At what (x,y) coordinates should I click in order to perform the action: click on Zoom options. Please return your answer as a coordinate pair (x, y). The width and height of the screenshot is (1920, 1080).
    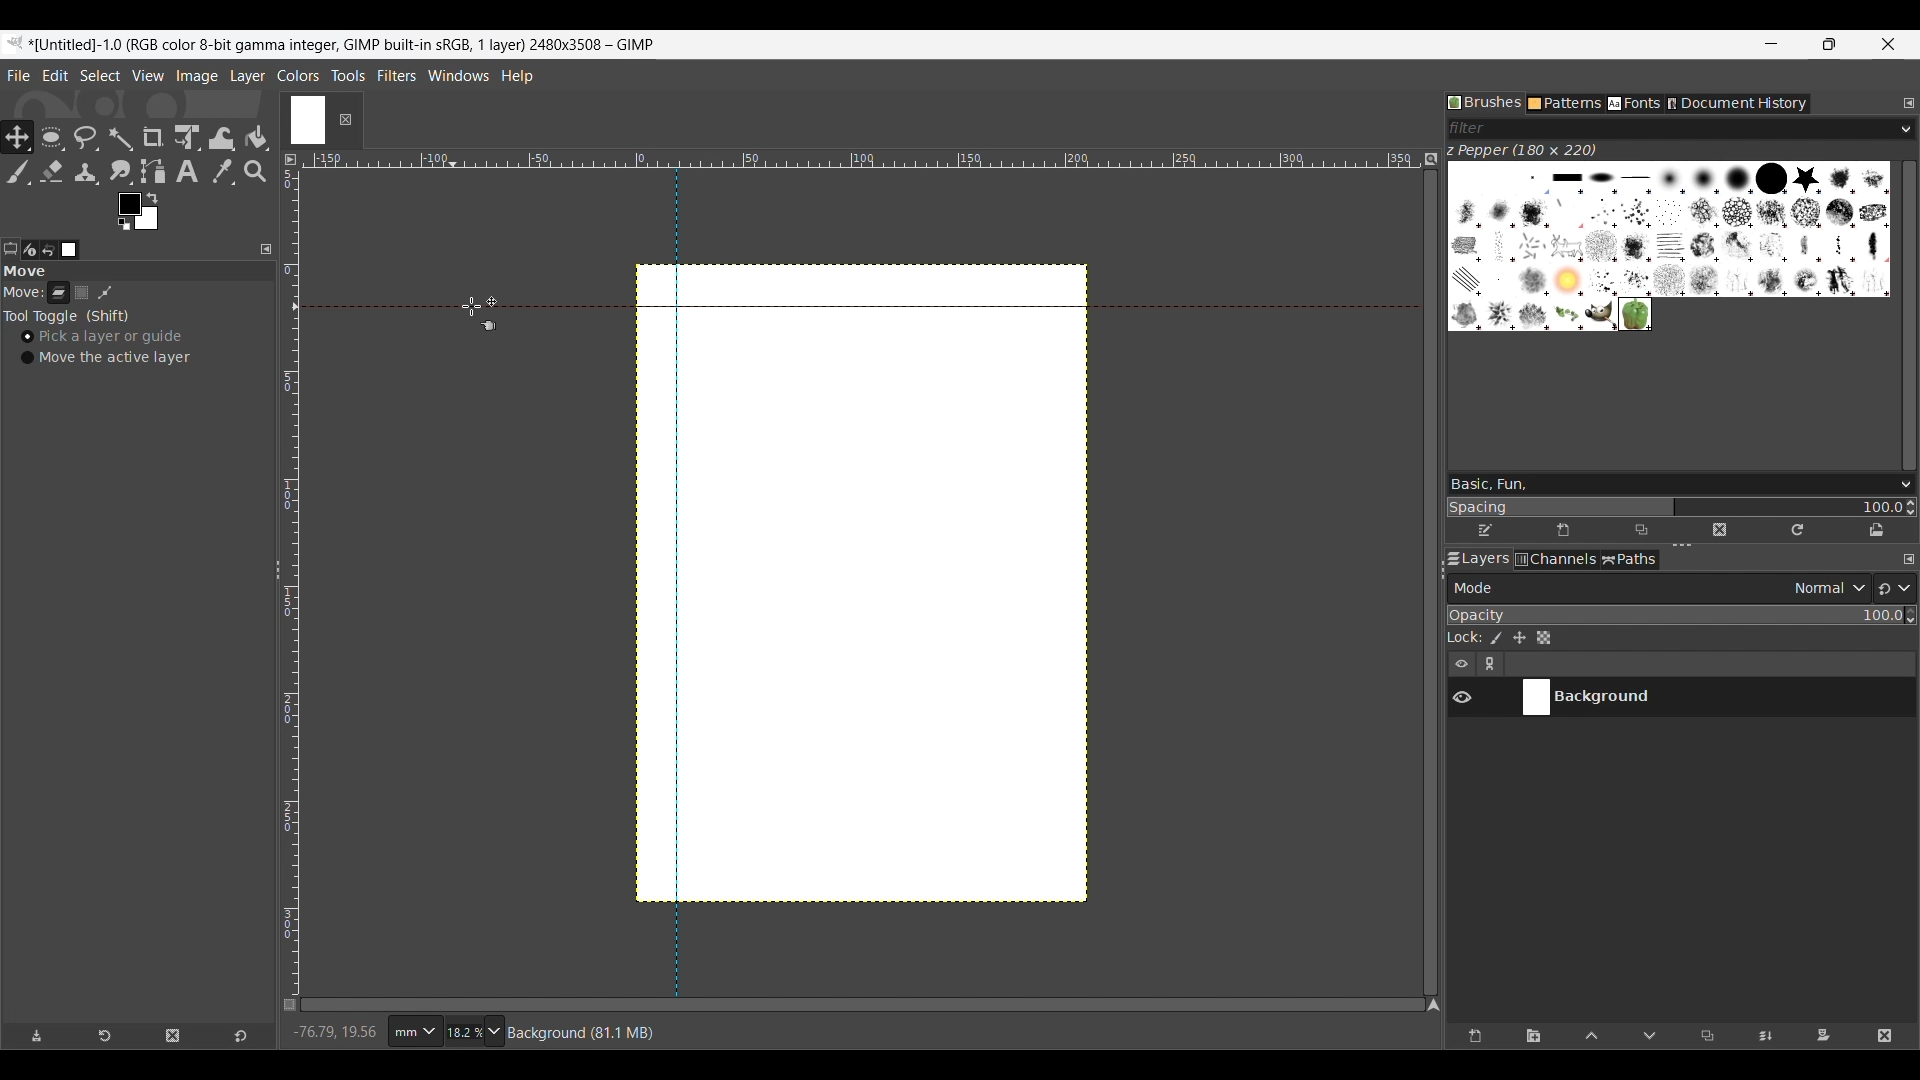
    Looking at the image, I should click on (496, 1032).